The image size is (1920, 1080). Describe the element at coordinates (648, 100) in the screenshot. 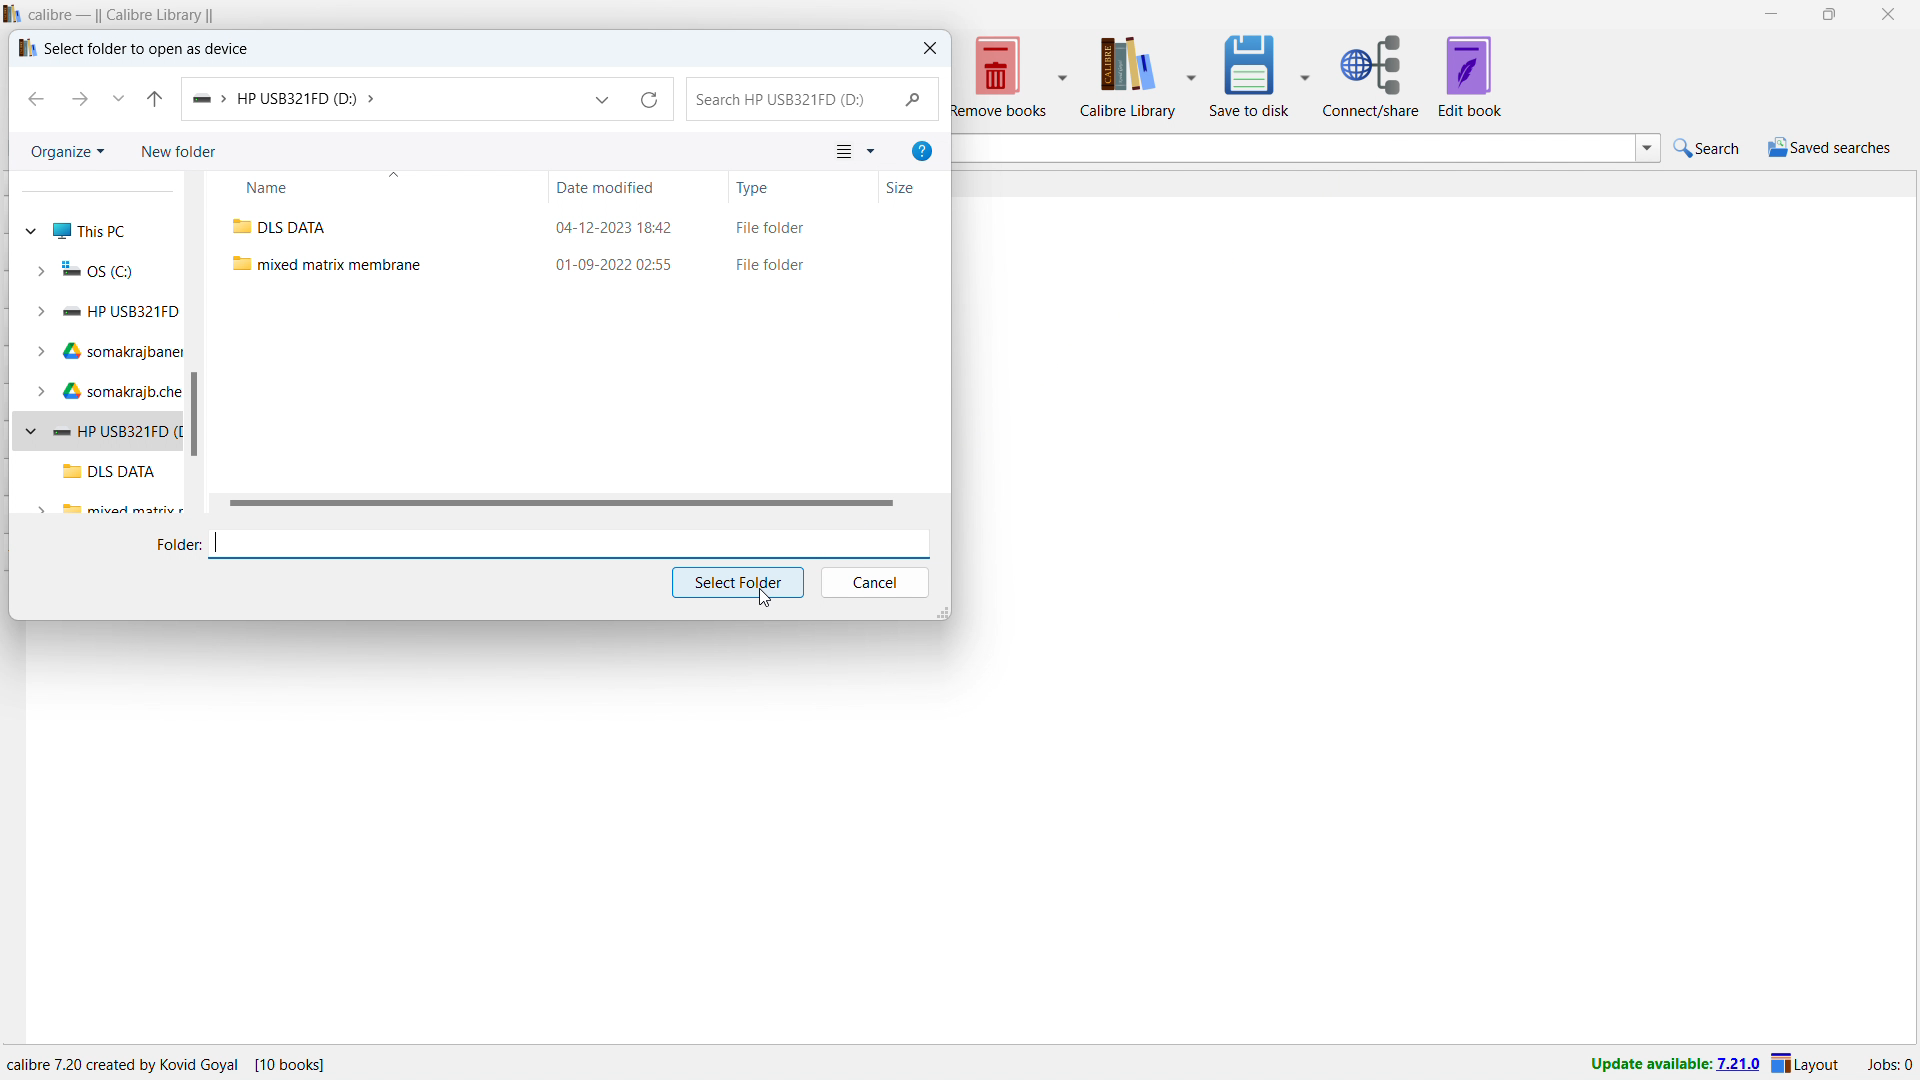

I see `refresh` at that location.